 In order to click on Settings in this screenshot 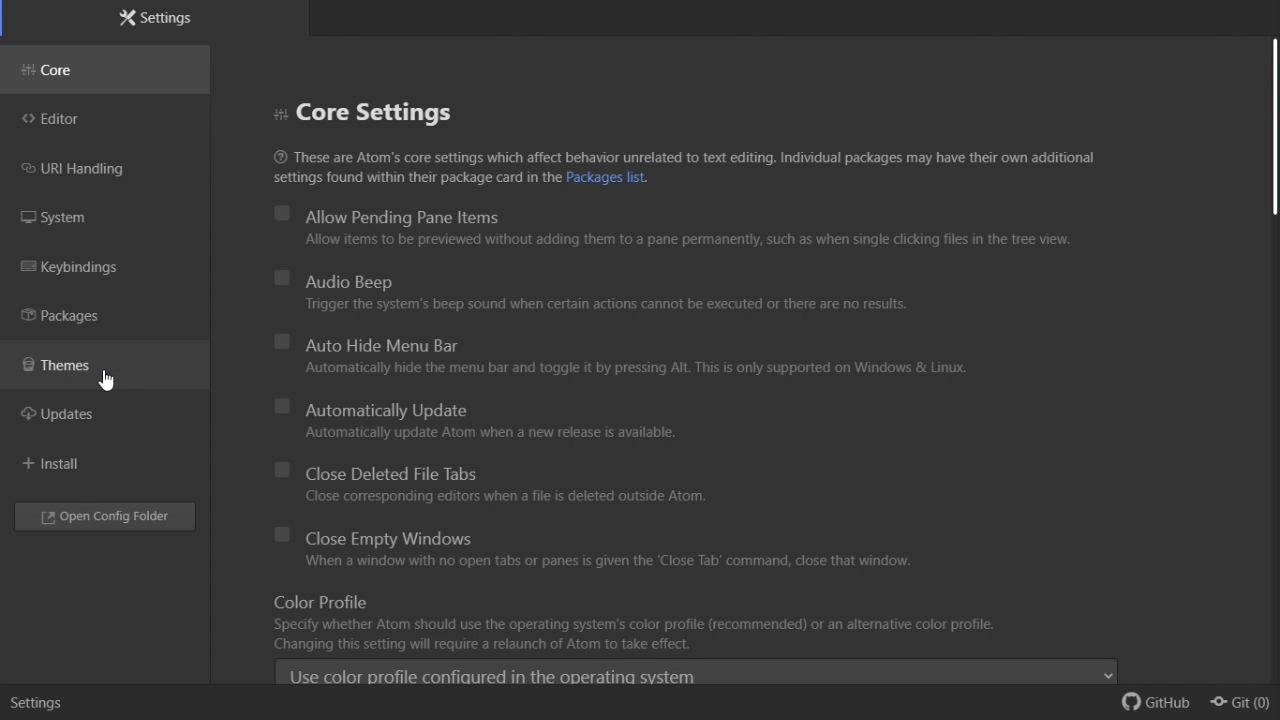, I will do `click(154, 18)`.